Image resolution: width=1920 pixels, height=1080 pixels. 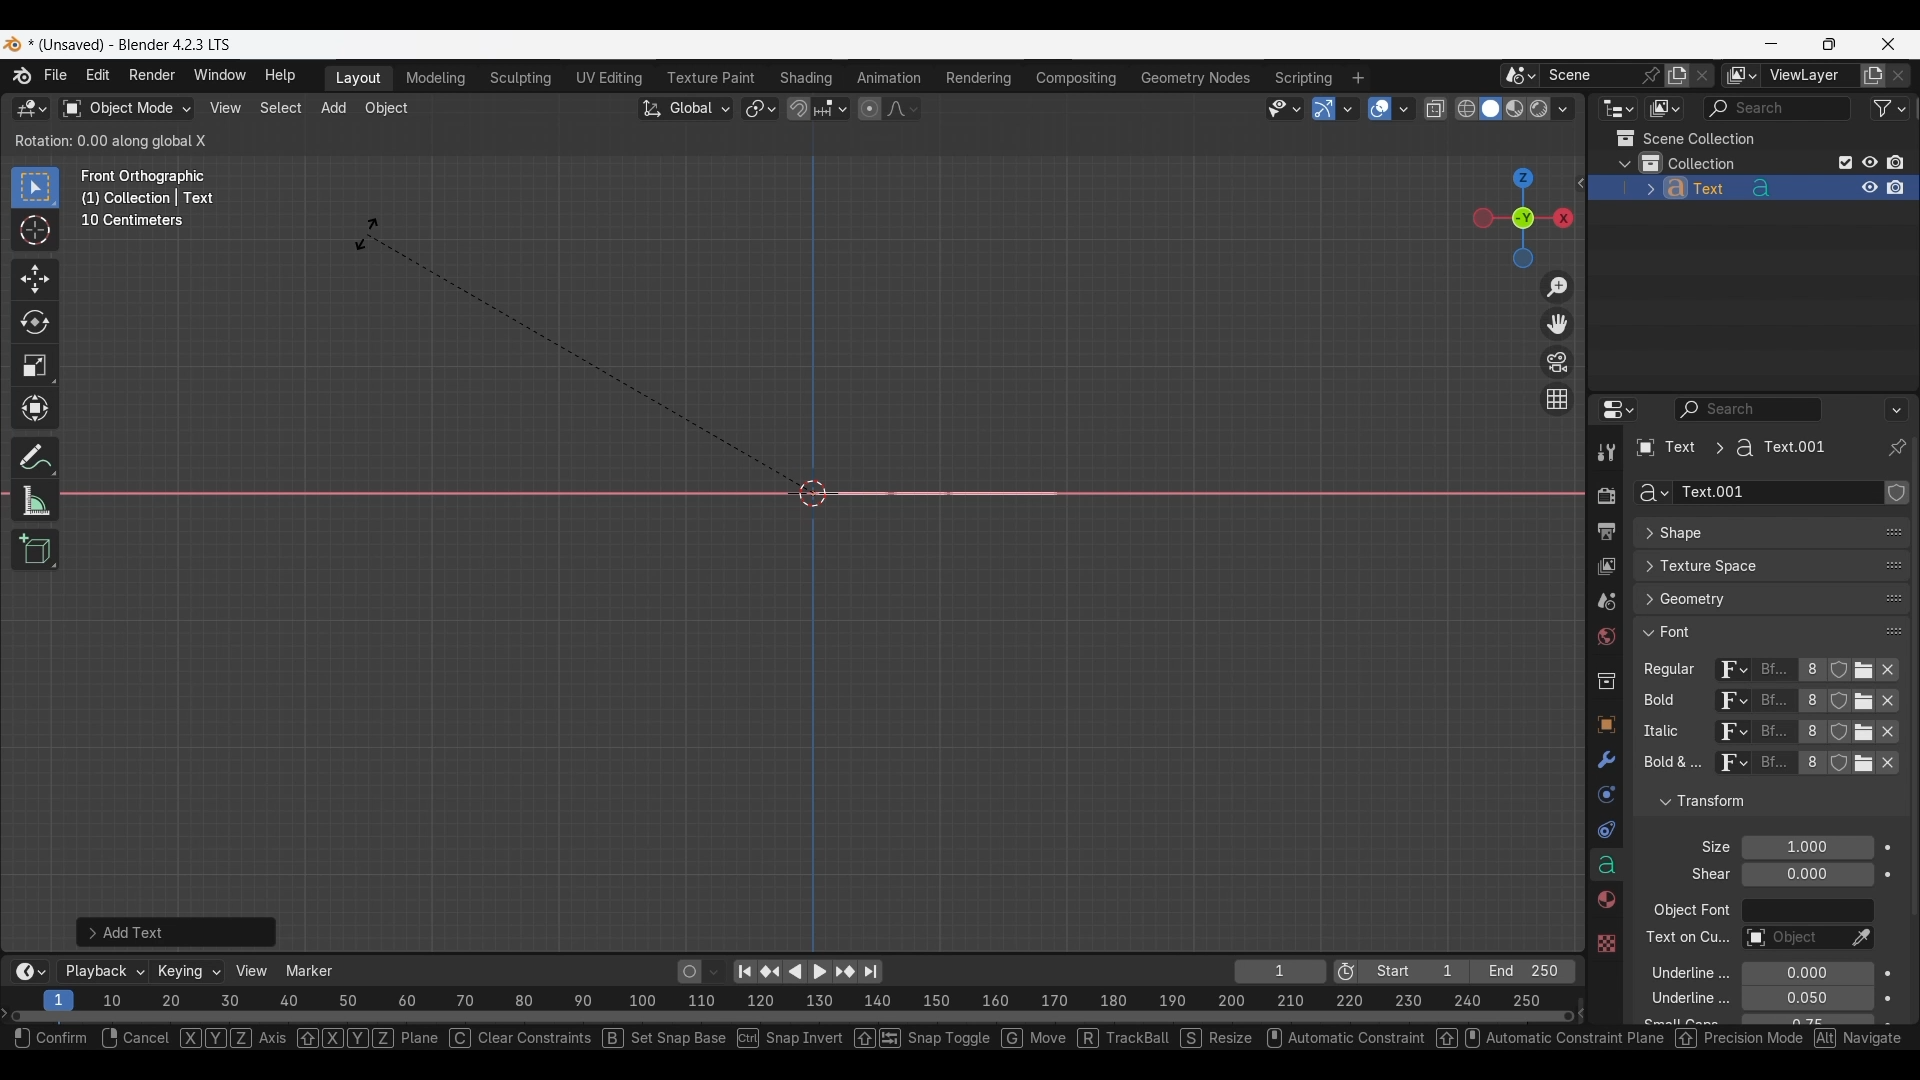 What do you see at coordinates (833, 108) in the screenshot?
I see `Snapping options` at bounding box center [833, 108].